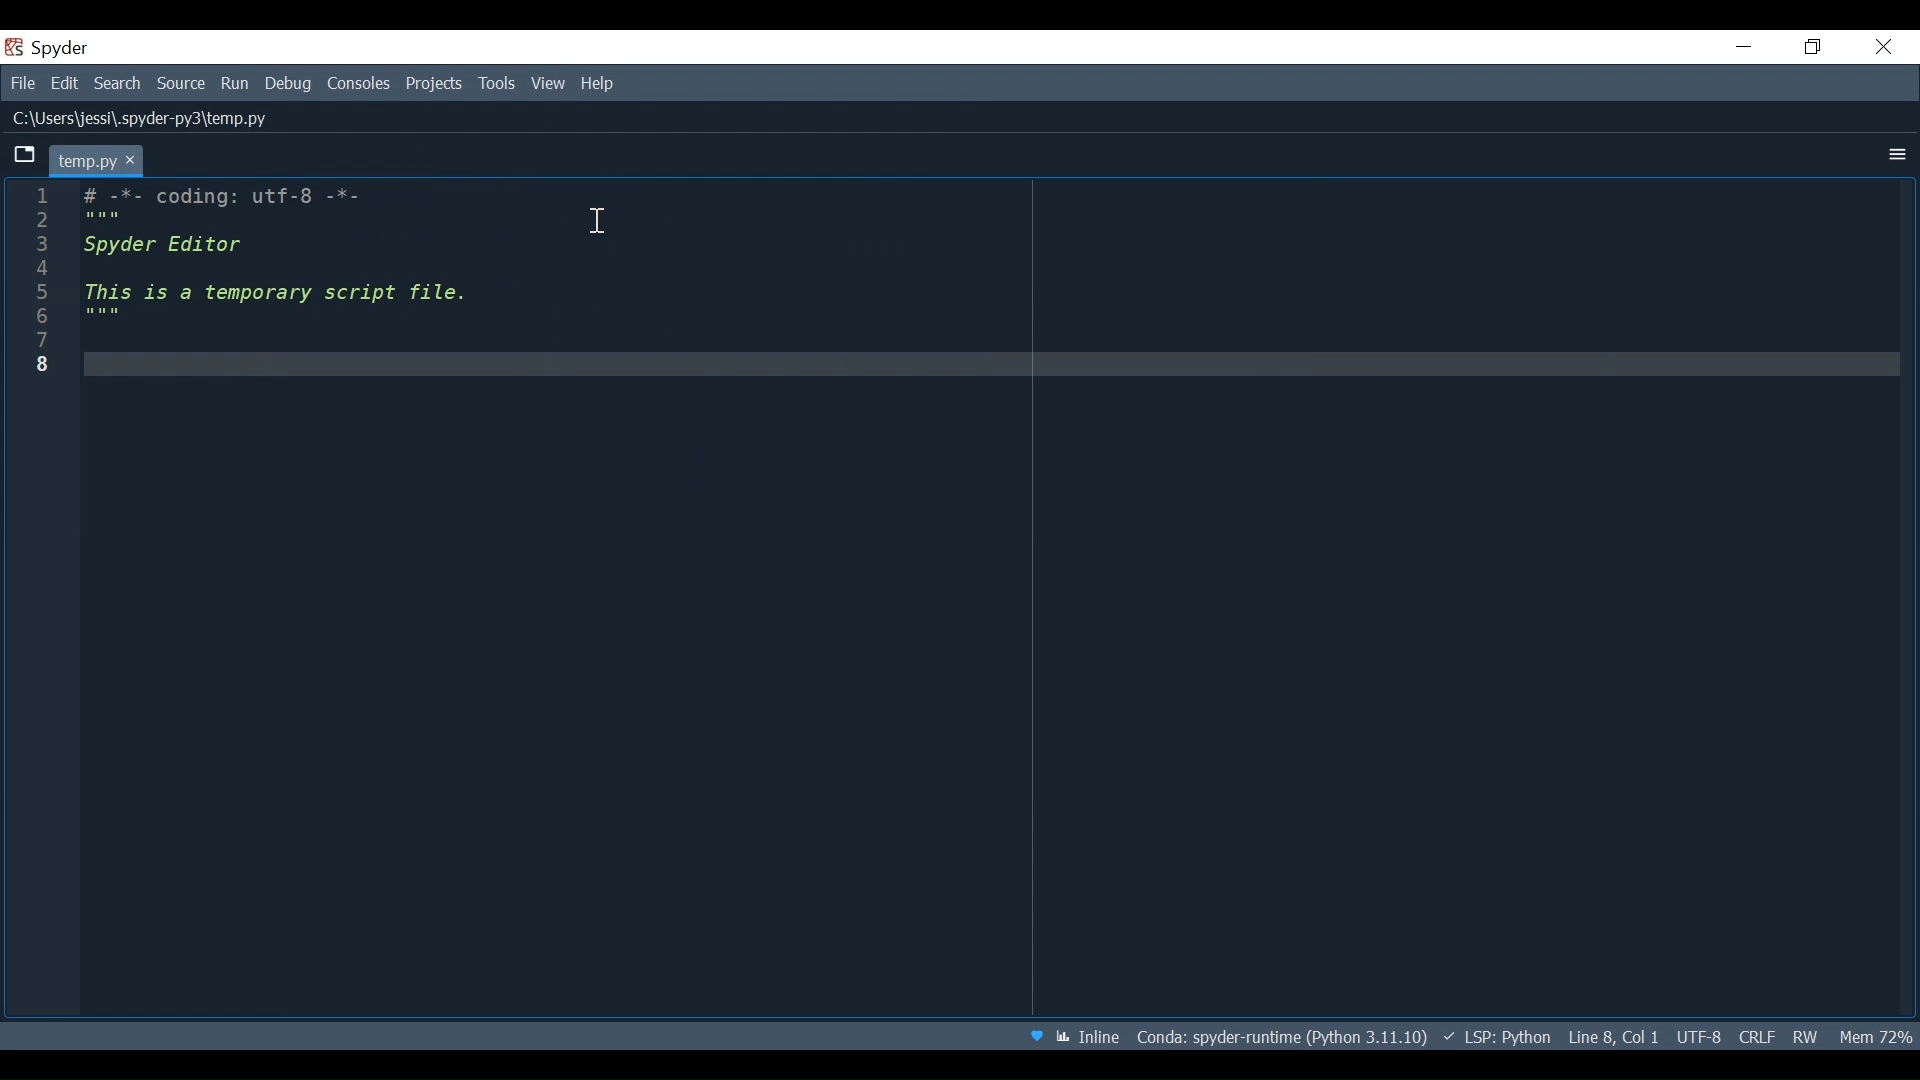 This screenshot has height=1080, width=1920. What do you see at coordinates (95, 159) in the screenshot?
I see `temp.py` at bounding box center [95, 159].